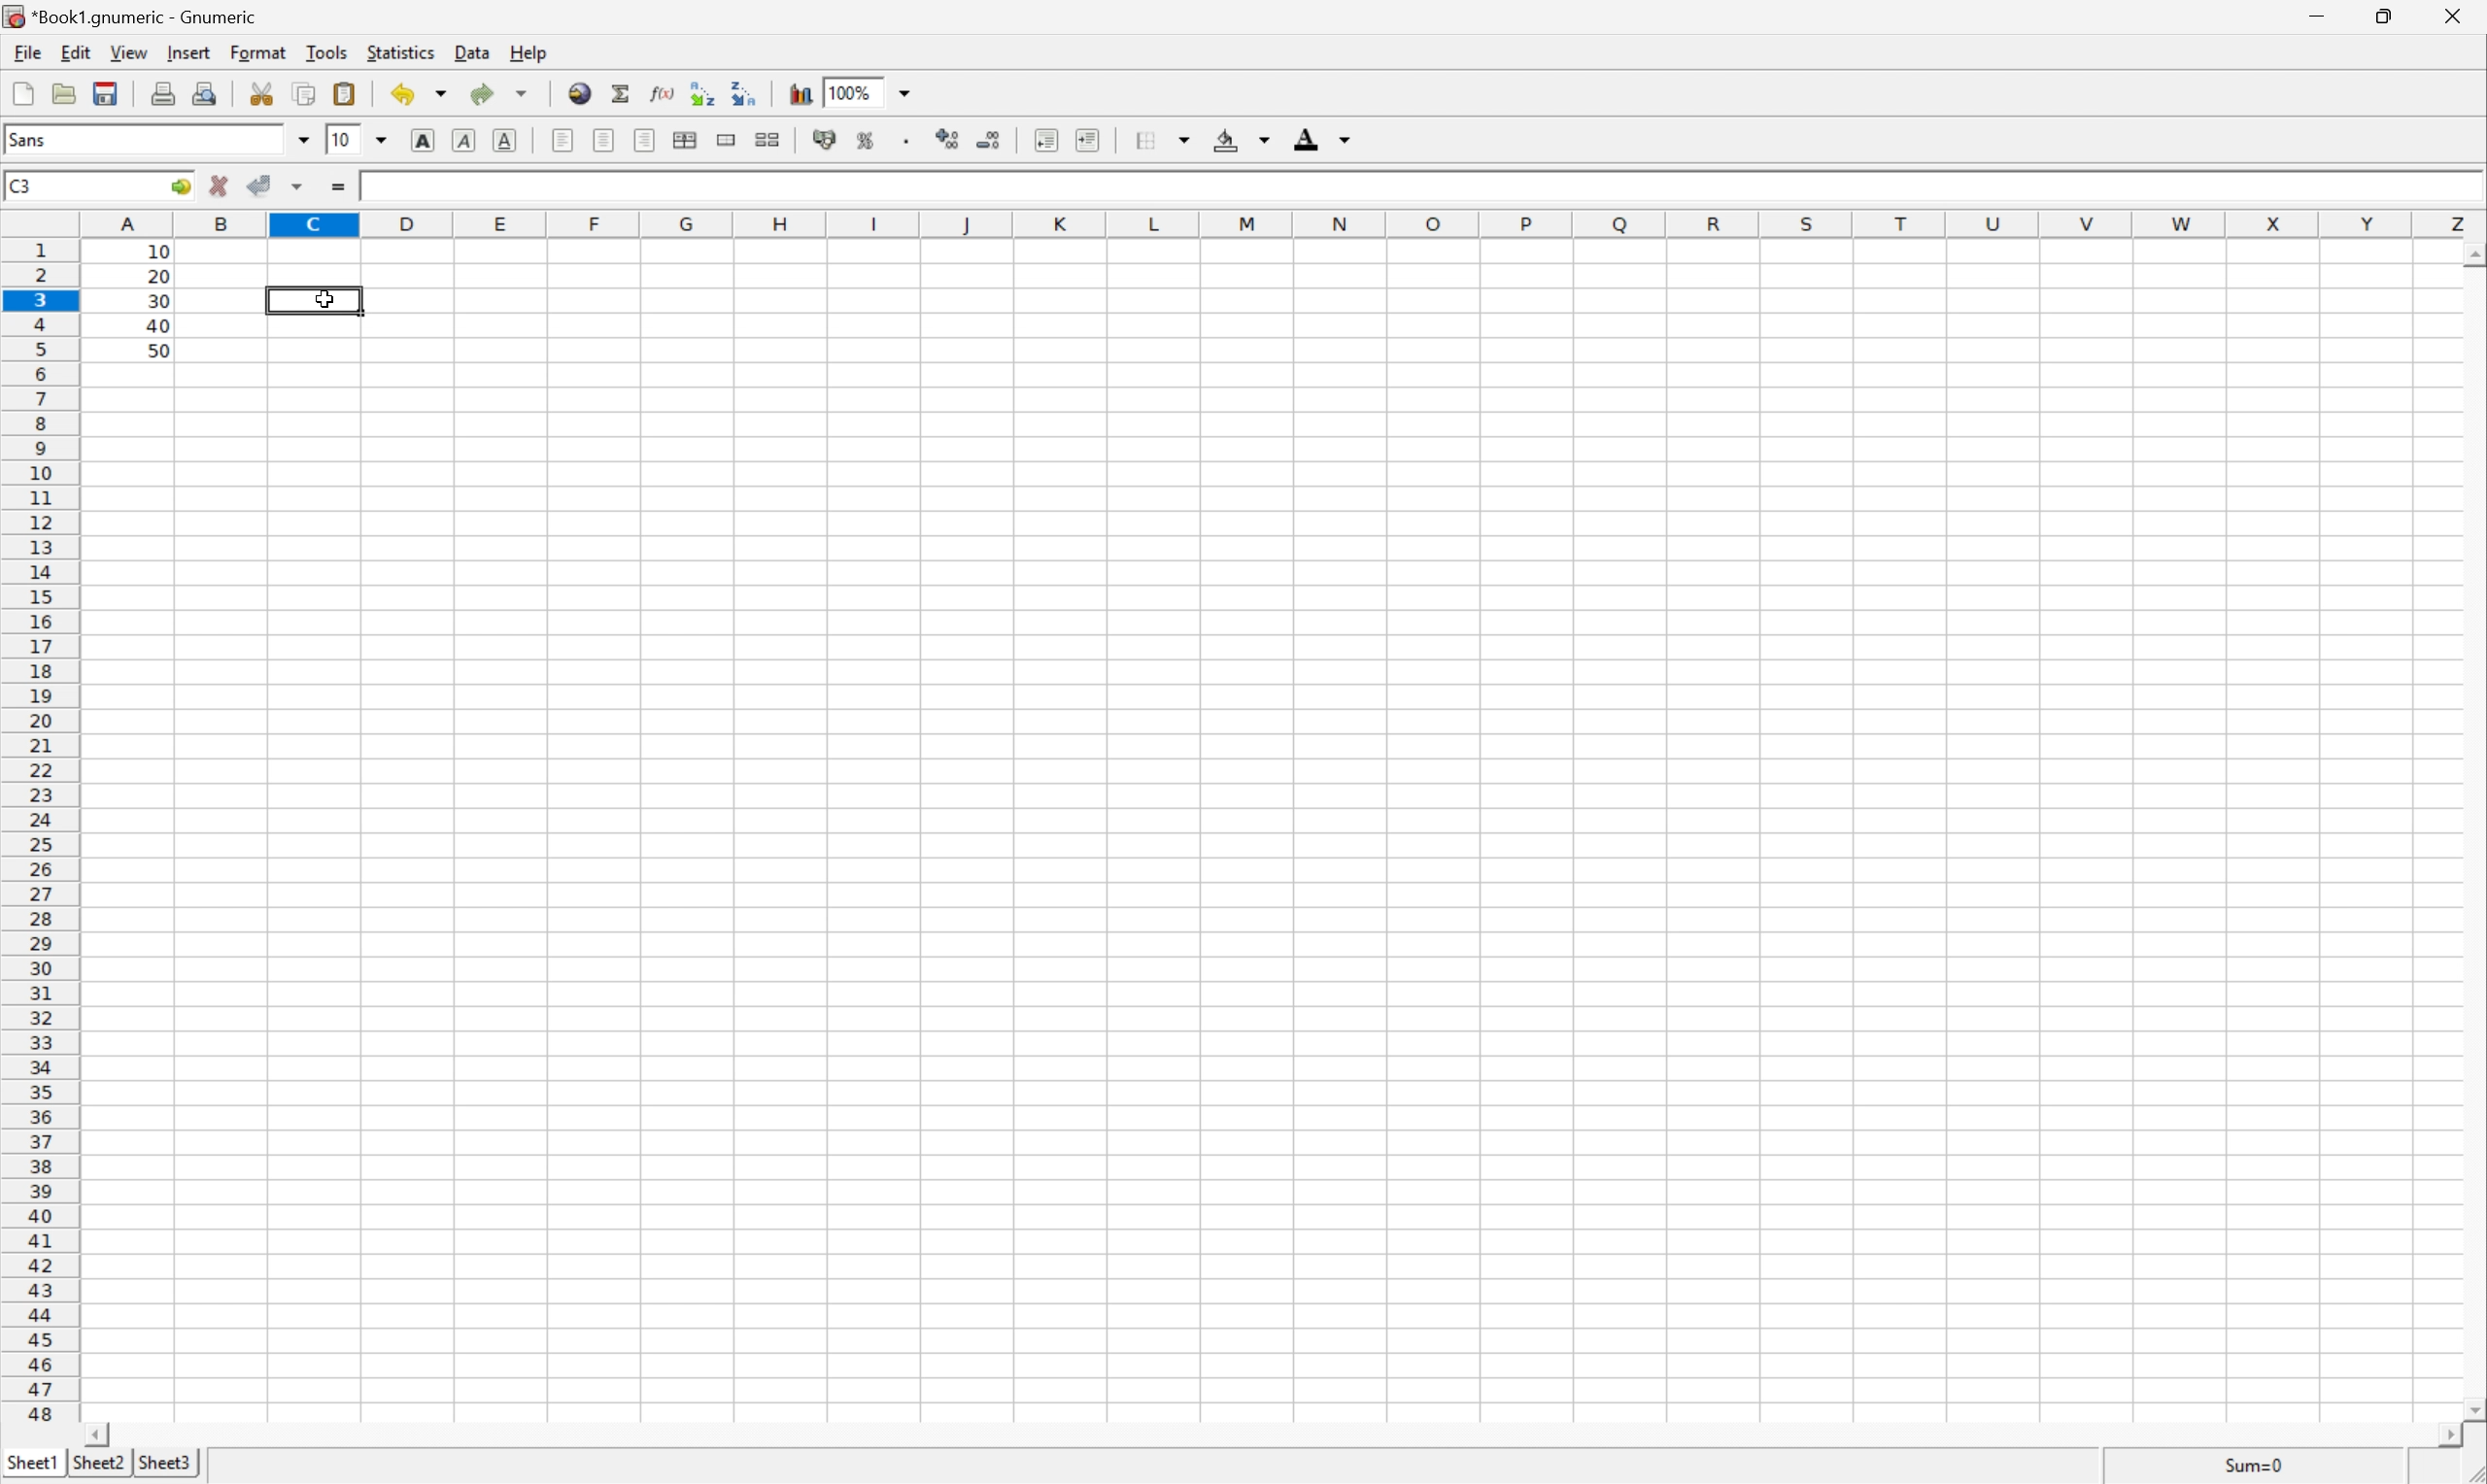  I want to click on Accept change in multiple cells, so click(297, 188).